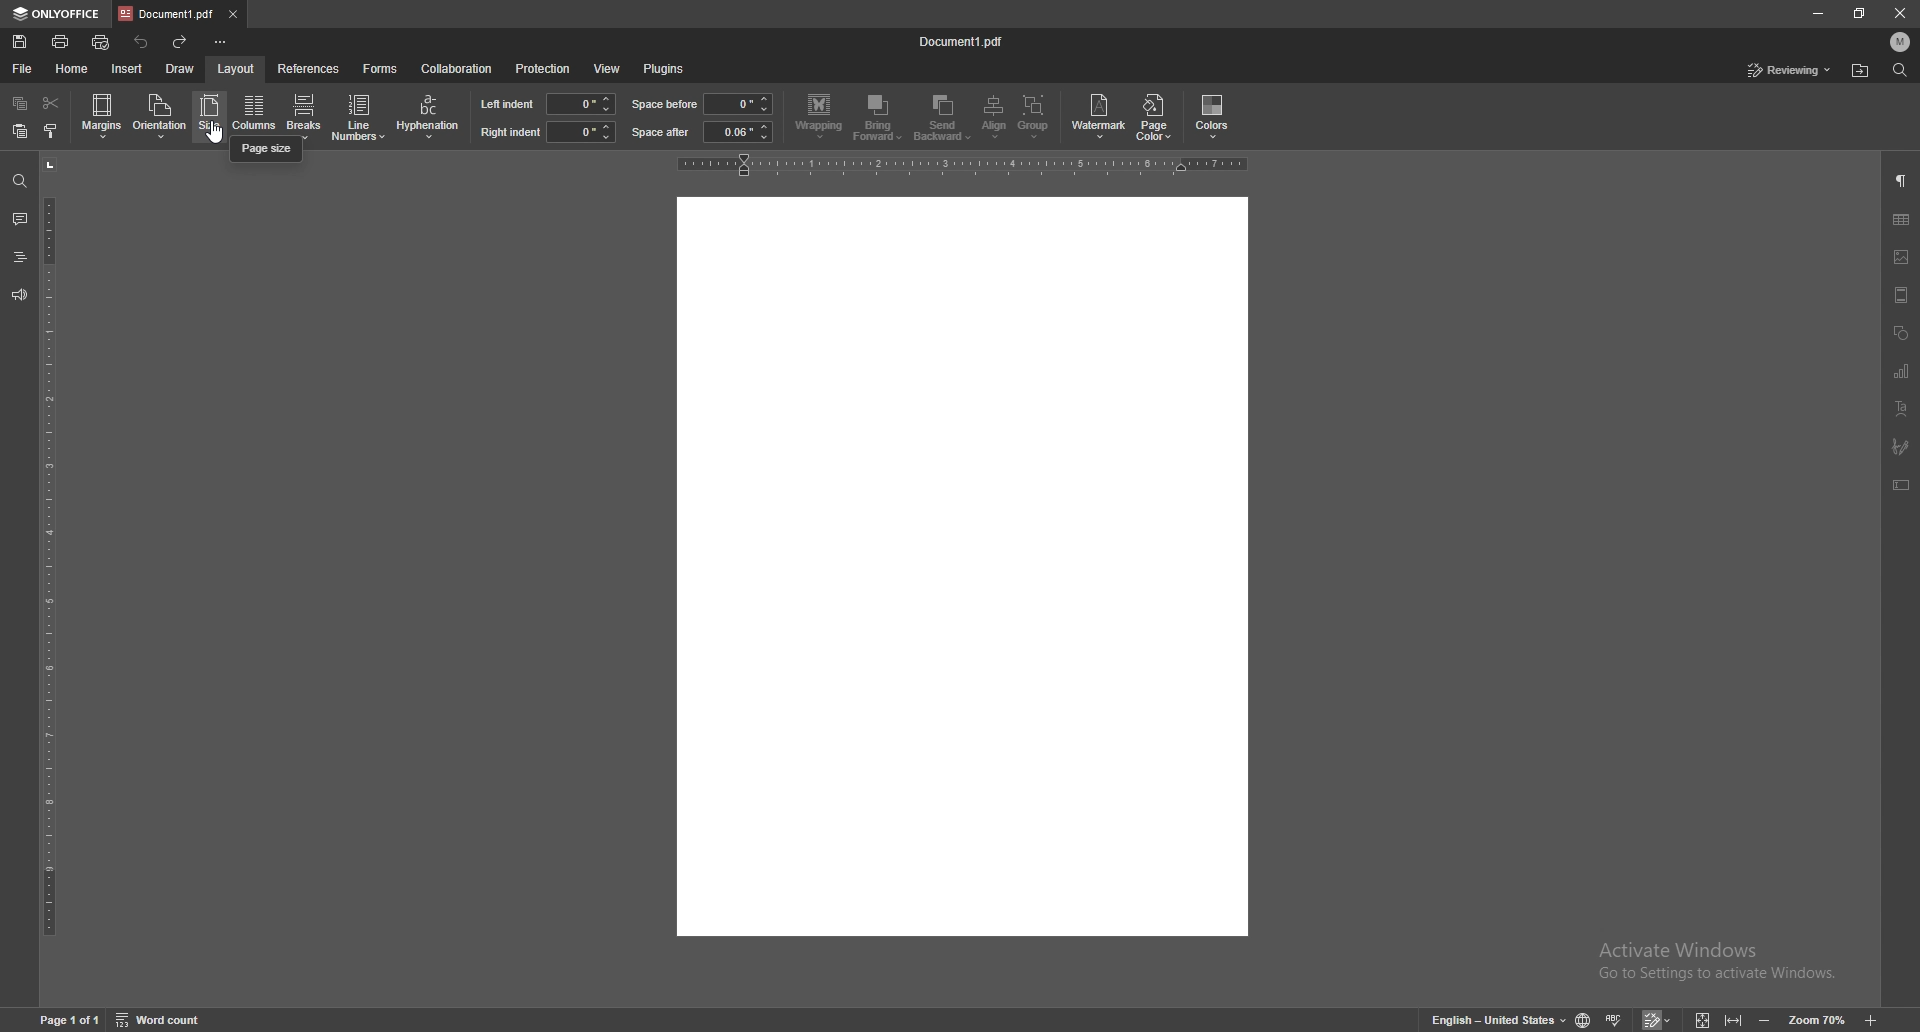  I want to click on page color, so click(1157, 116).